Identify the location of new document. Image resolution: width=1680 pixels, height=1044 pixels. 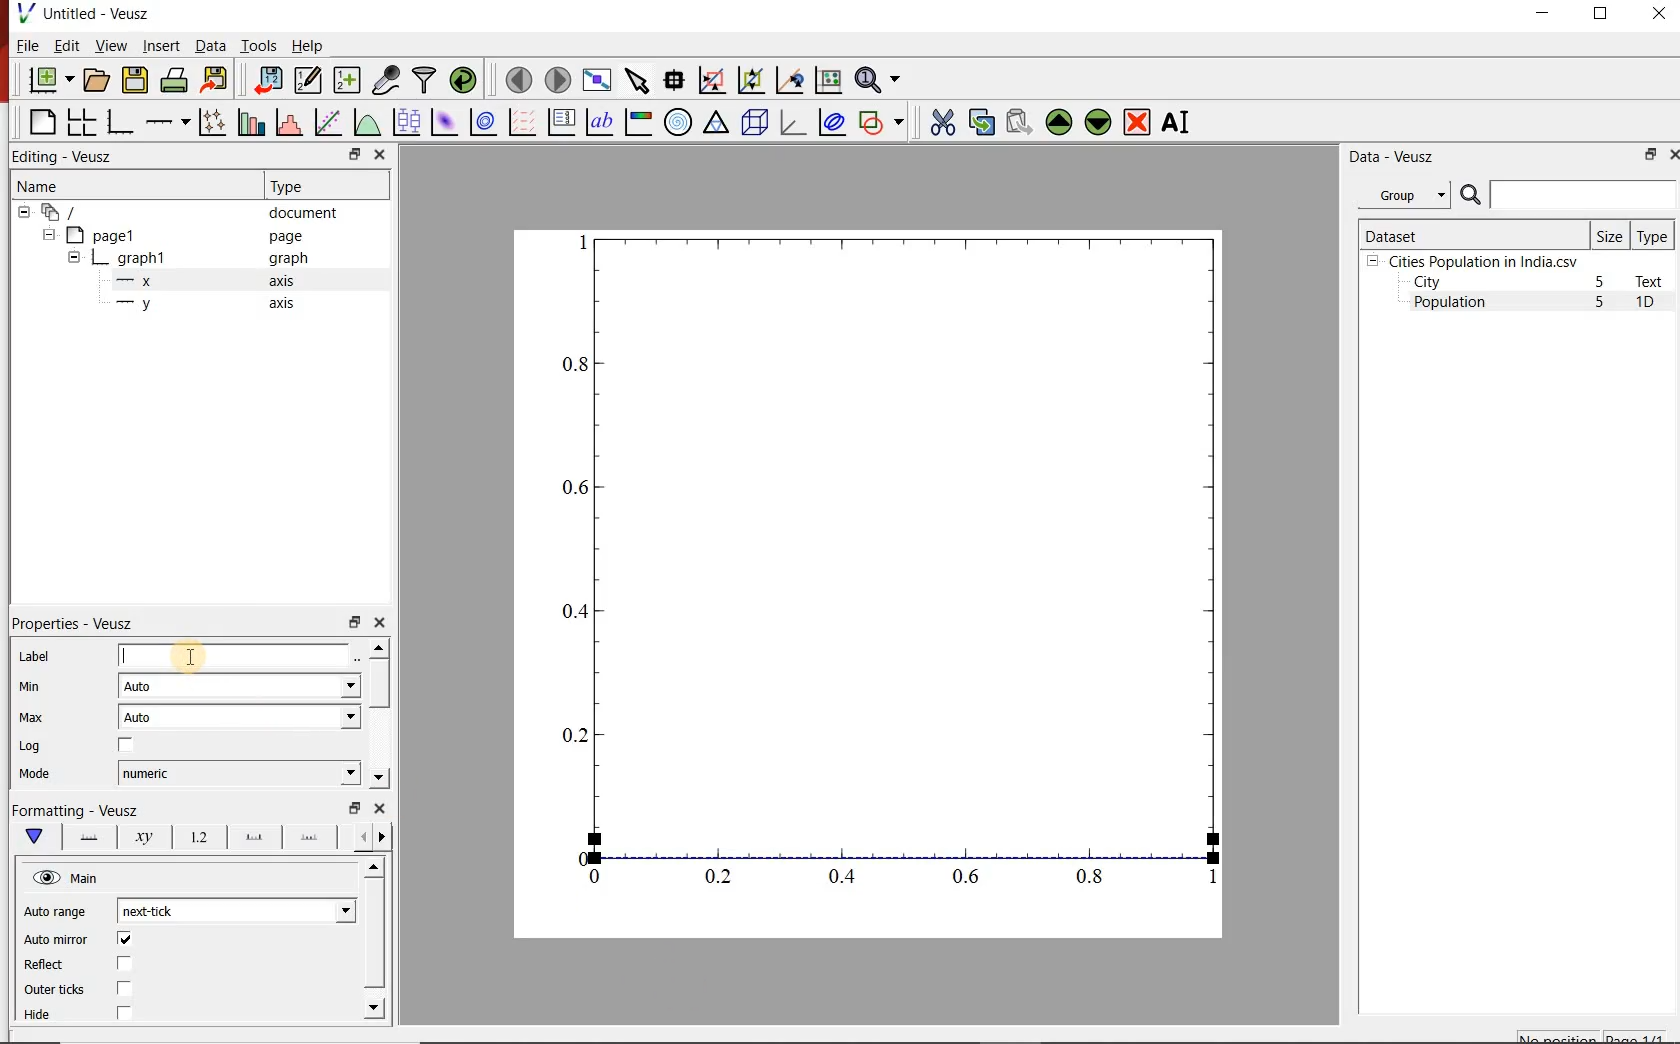
(47, 81).